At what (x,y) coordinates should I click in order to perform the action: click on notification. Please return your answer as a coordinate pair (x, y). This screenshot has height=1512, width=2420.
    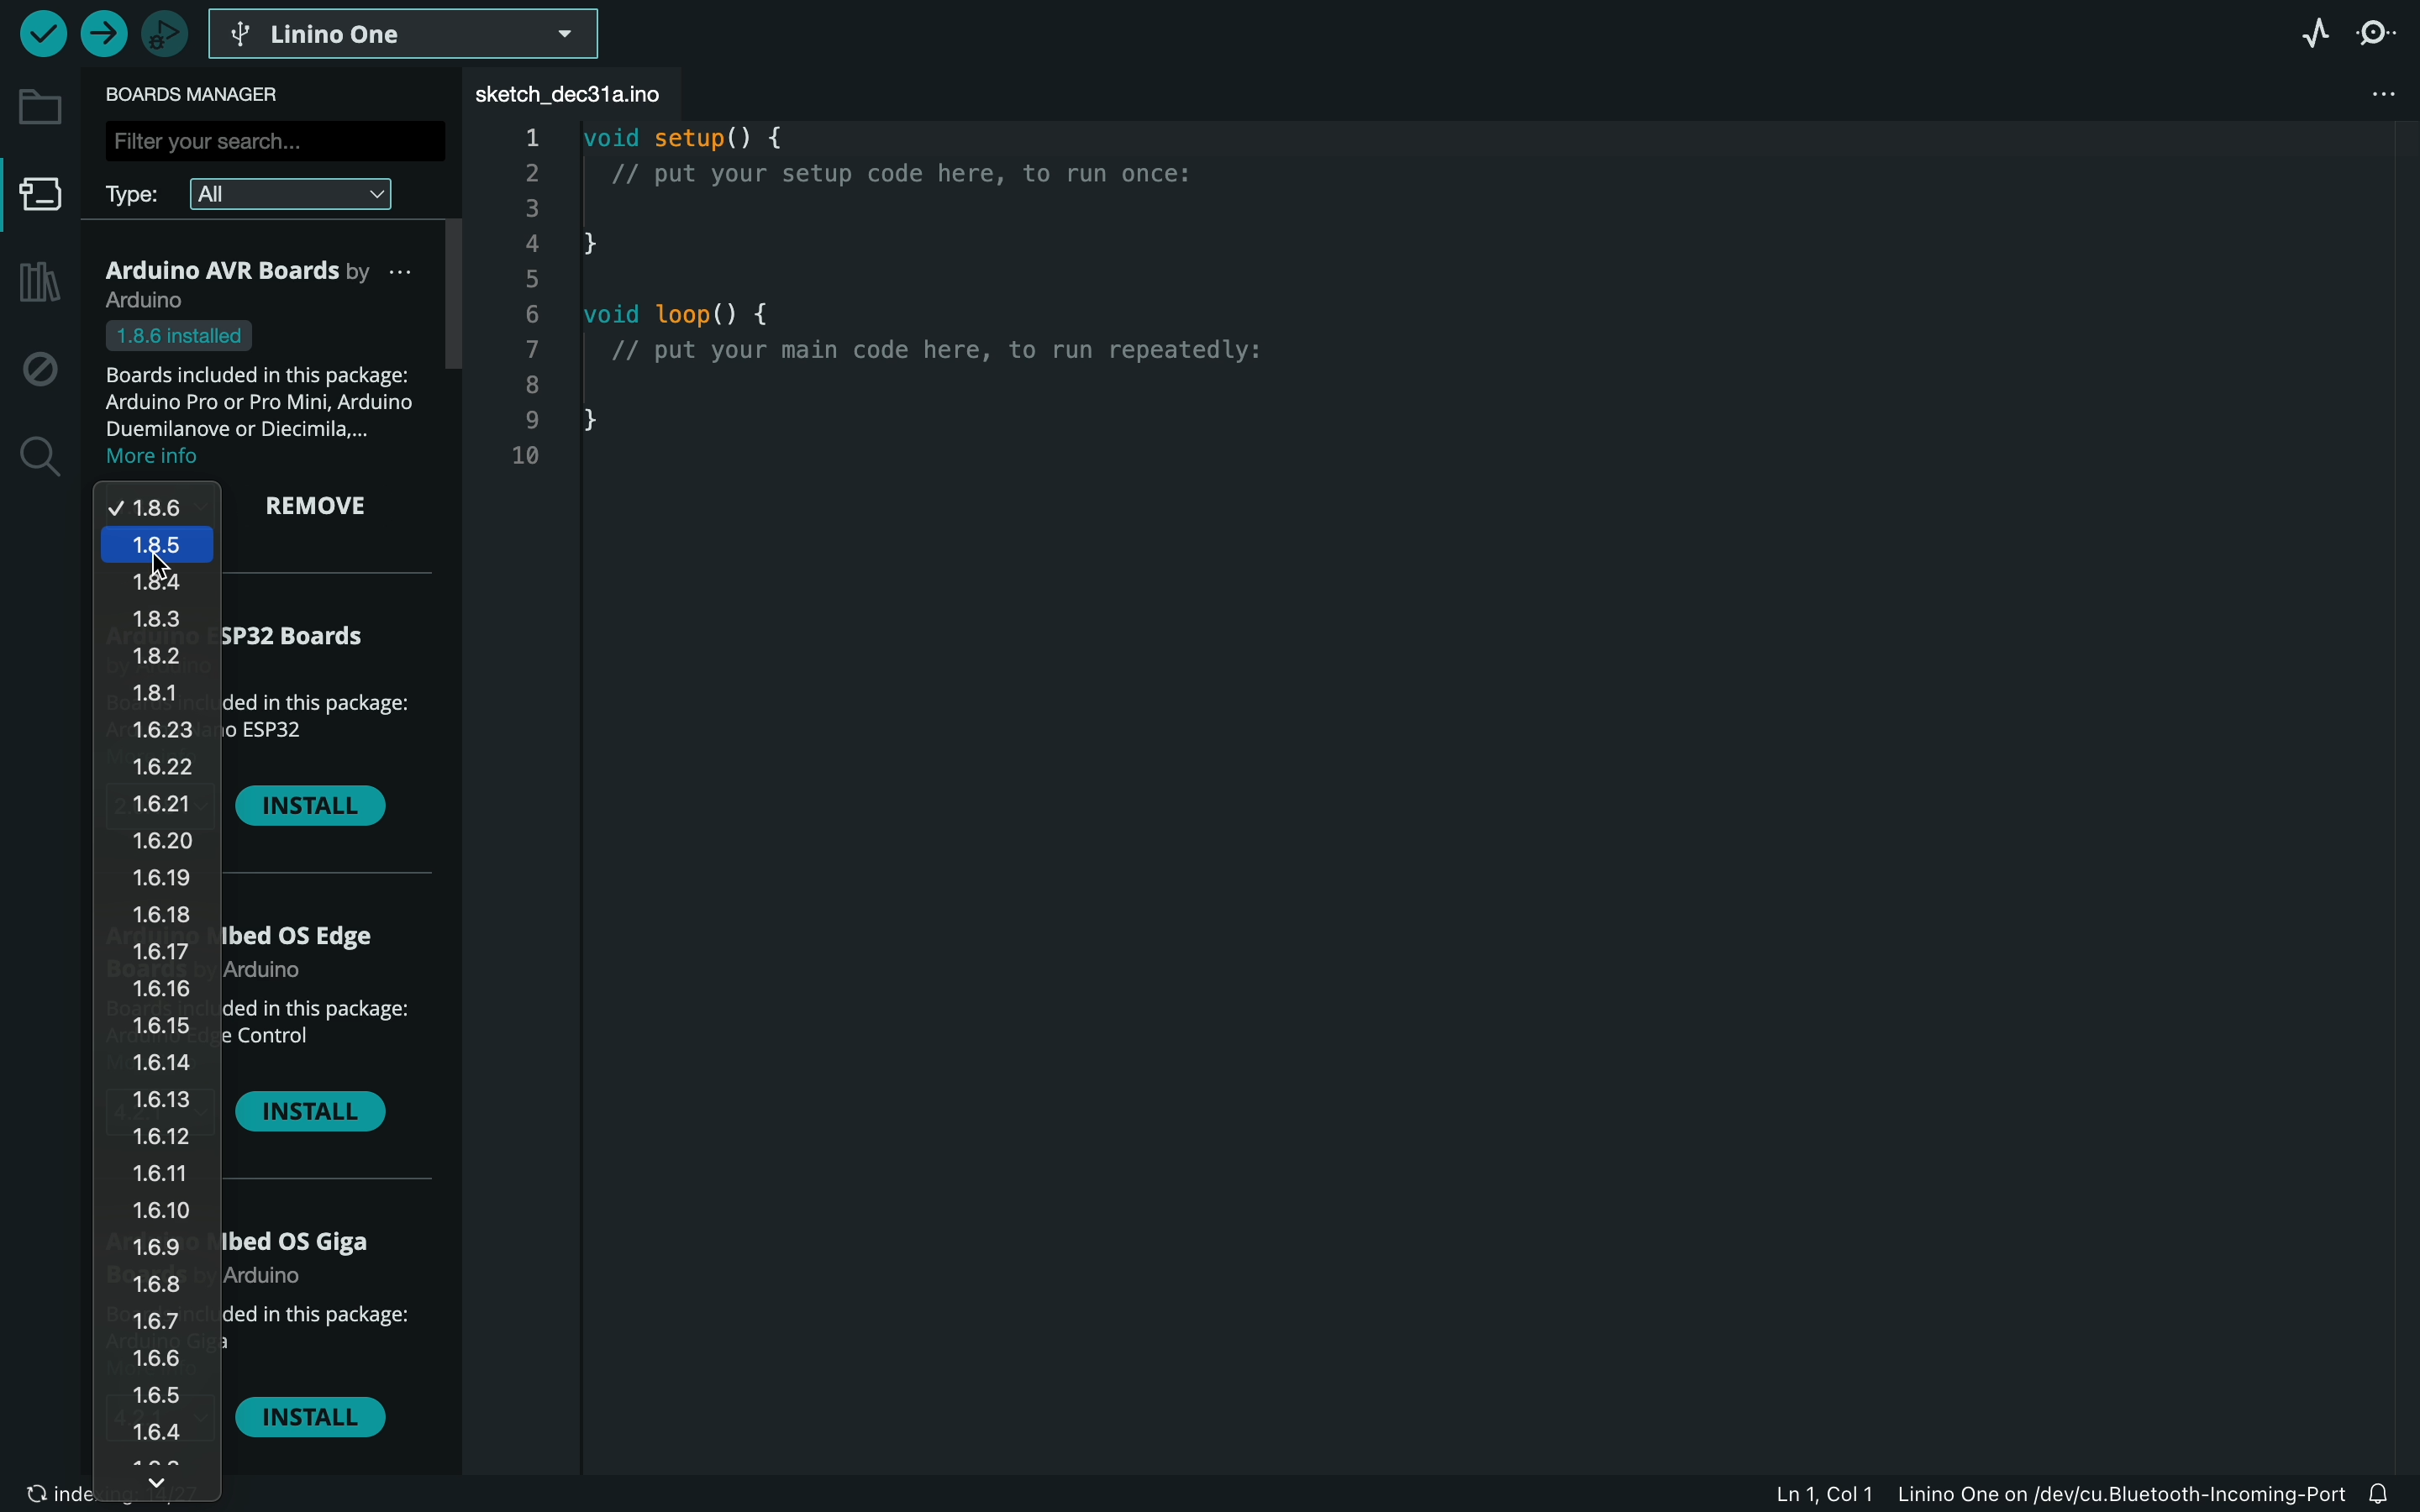
    Looking at the image, I should click on (2390, 1489).